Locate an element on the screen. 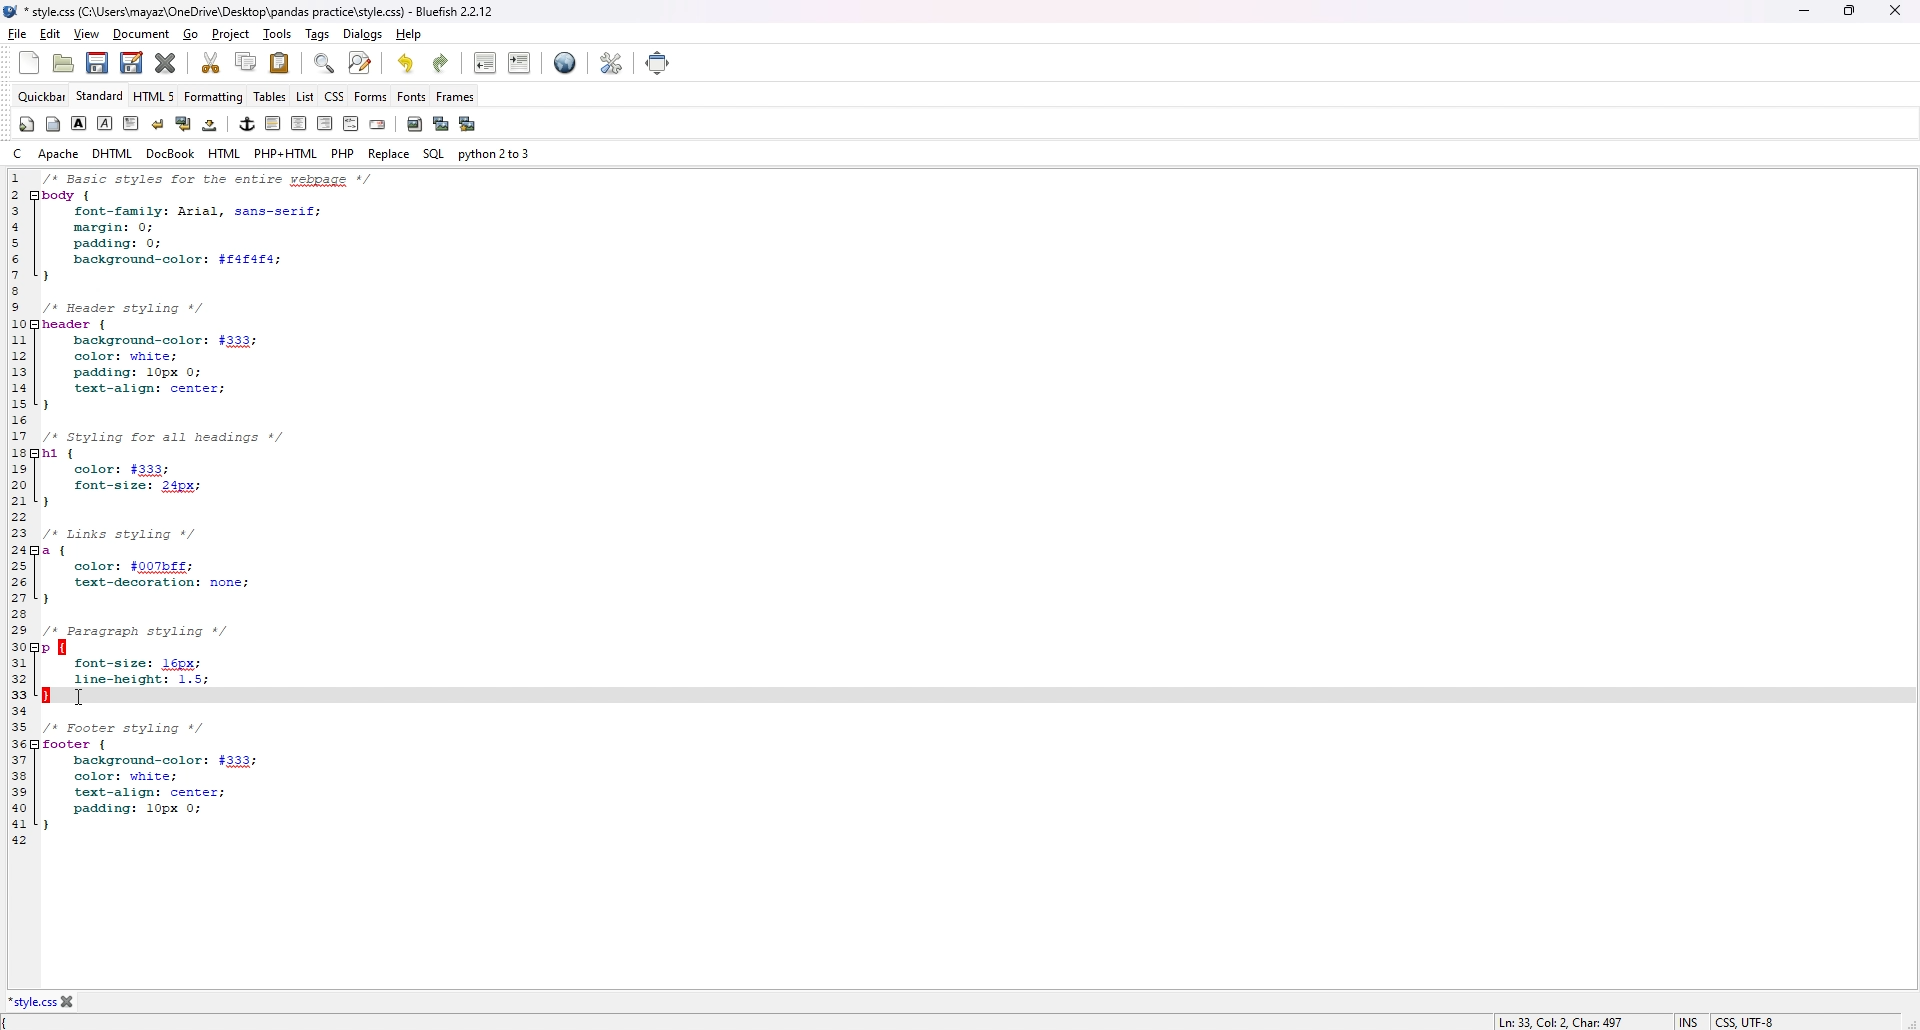  indent is located at coordinates (519, 63).